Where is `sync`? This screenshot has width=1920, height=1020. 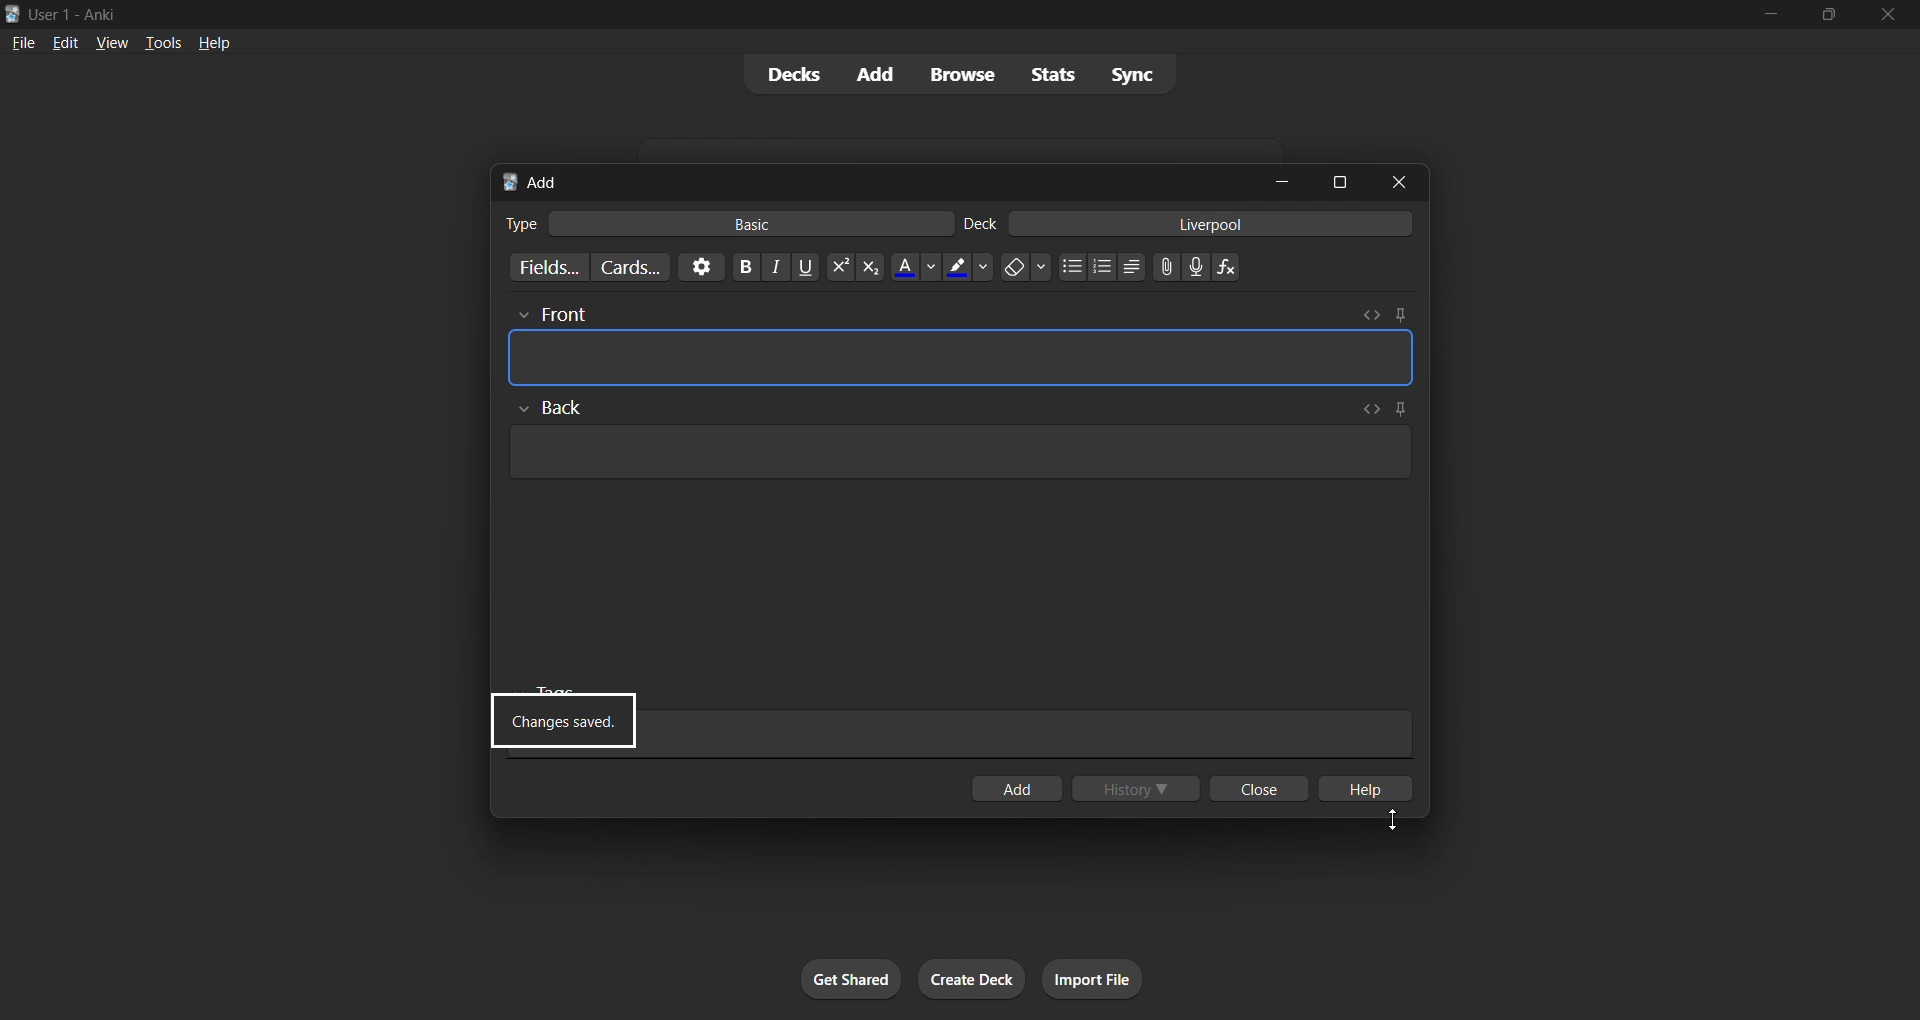
sync is located at coordinates (1129, 76).